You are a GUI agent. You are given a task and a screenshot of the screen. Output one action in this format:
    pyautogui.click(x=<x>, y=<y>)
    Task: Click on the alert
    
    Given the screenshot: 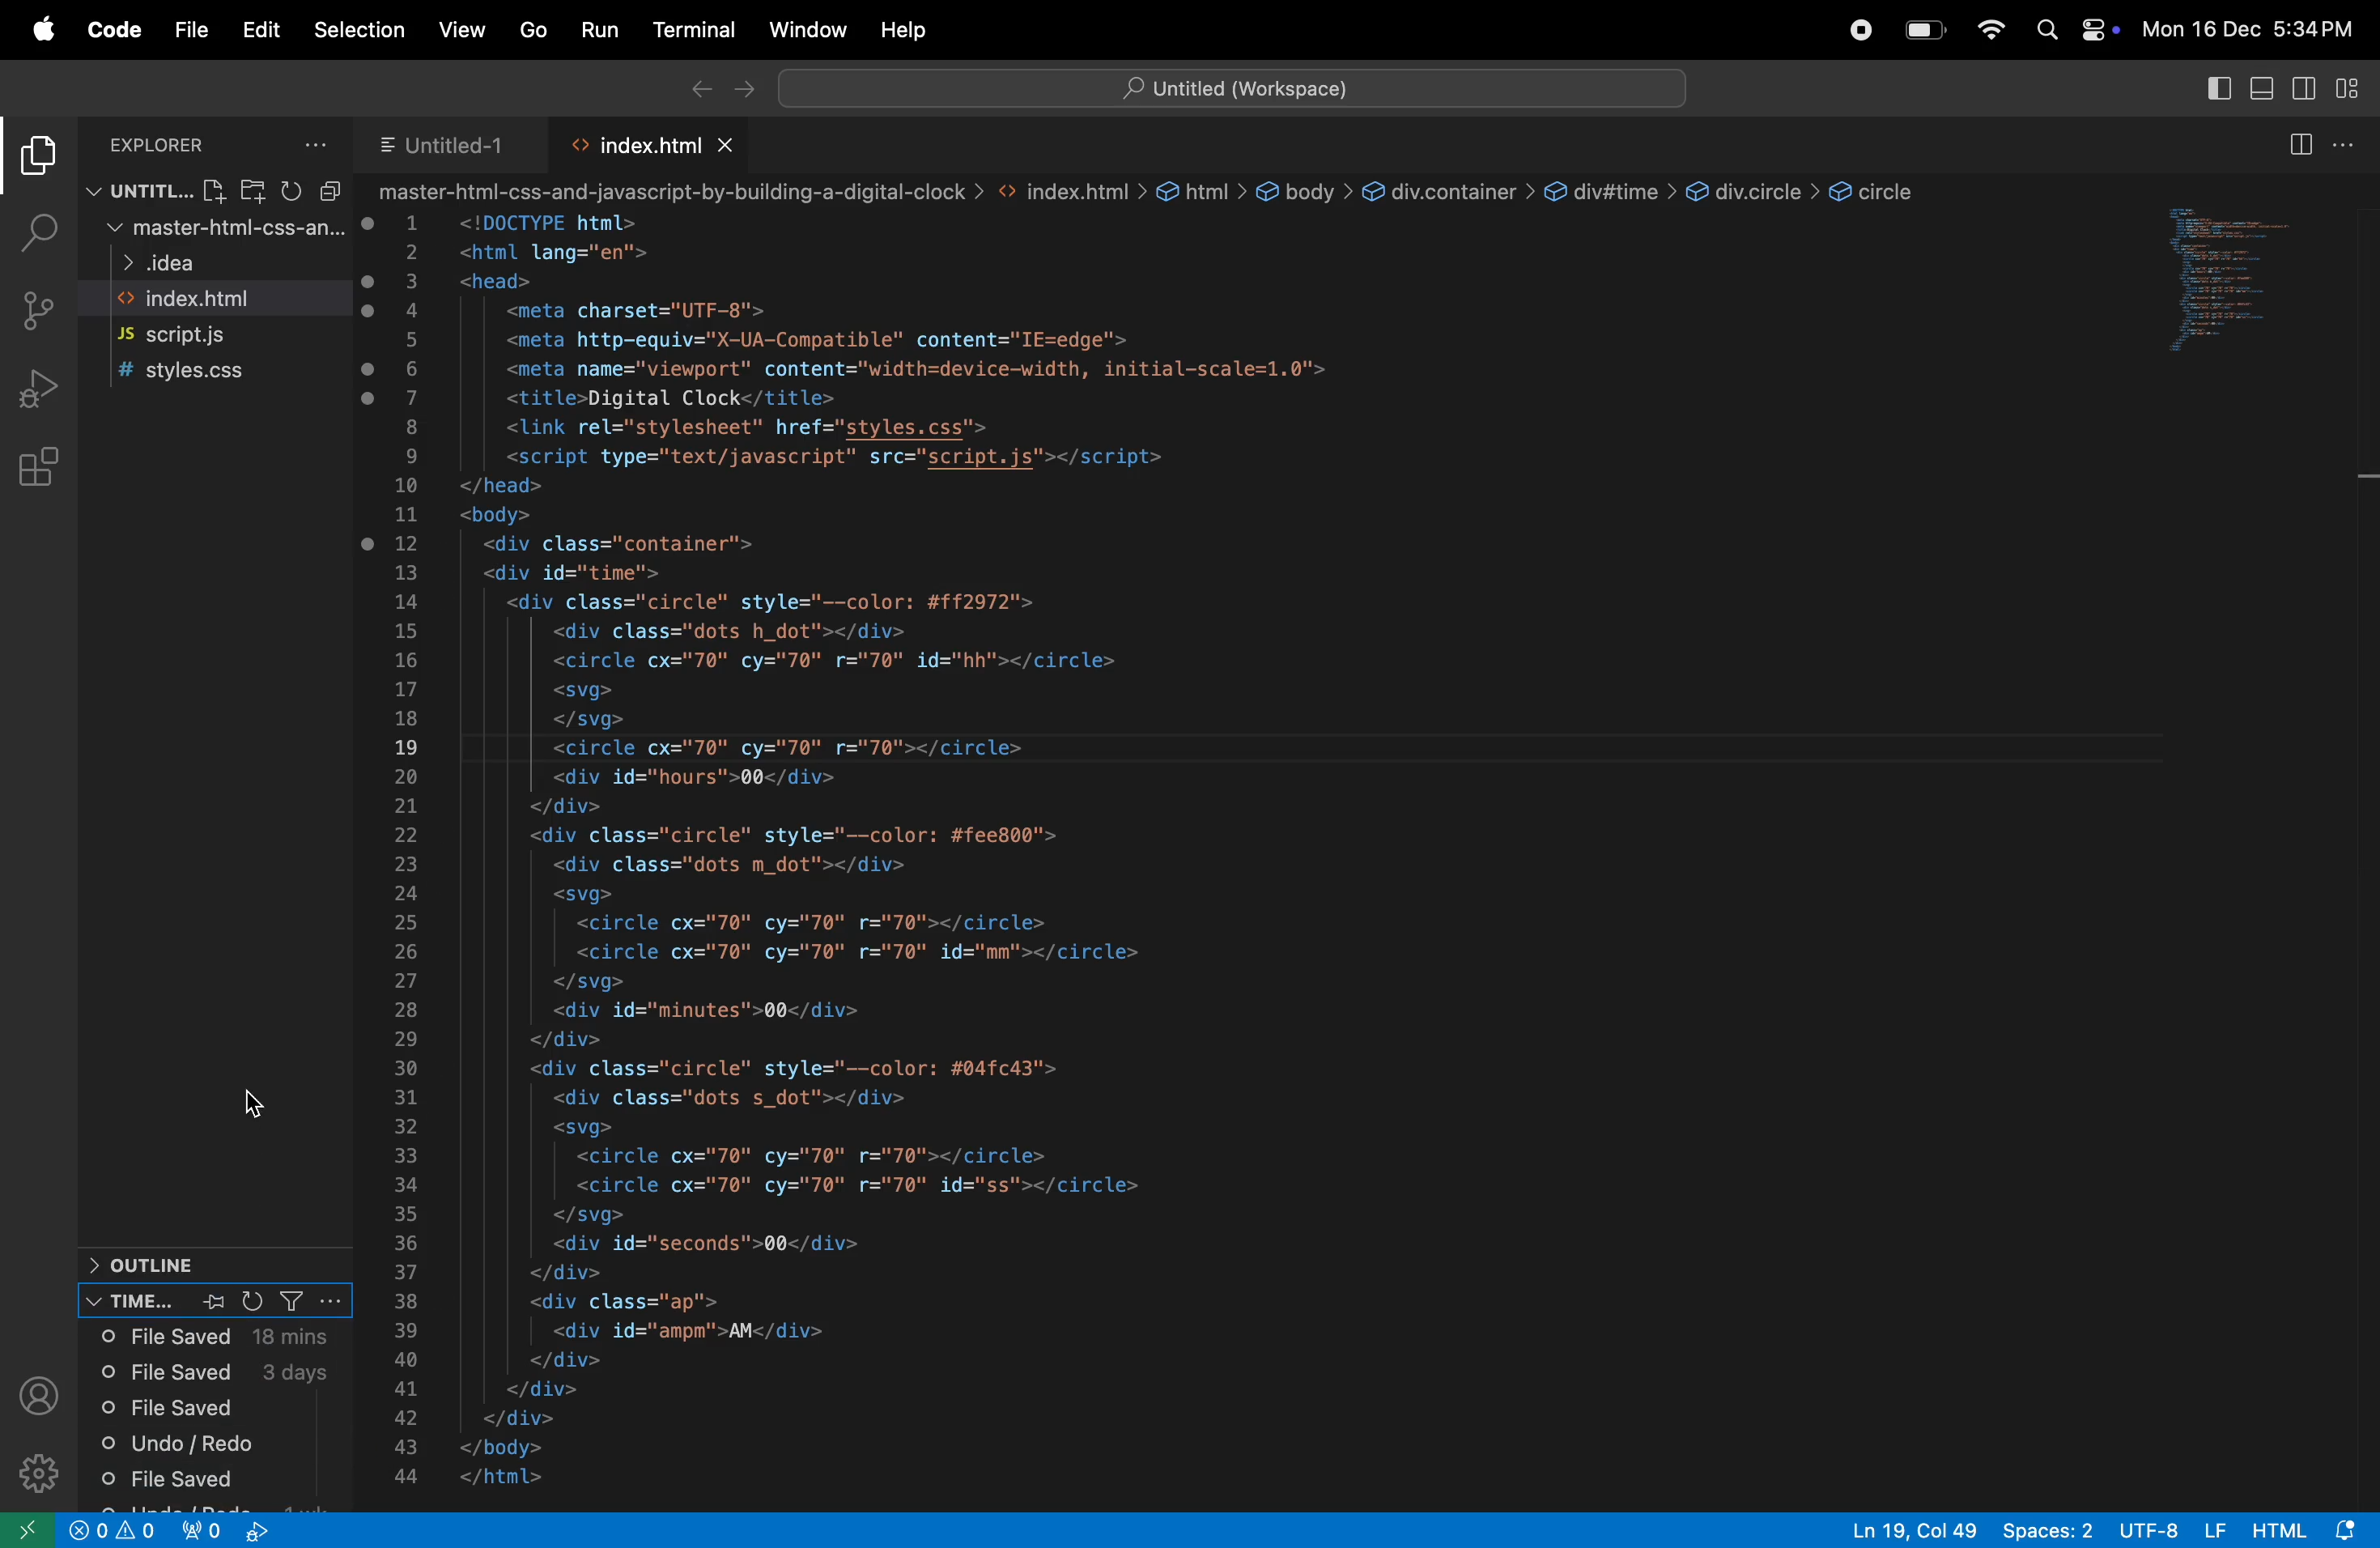 What is the action you would take?
    pyautogui.click(x=112, y=1529)
    